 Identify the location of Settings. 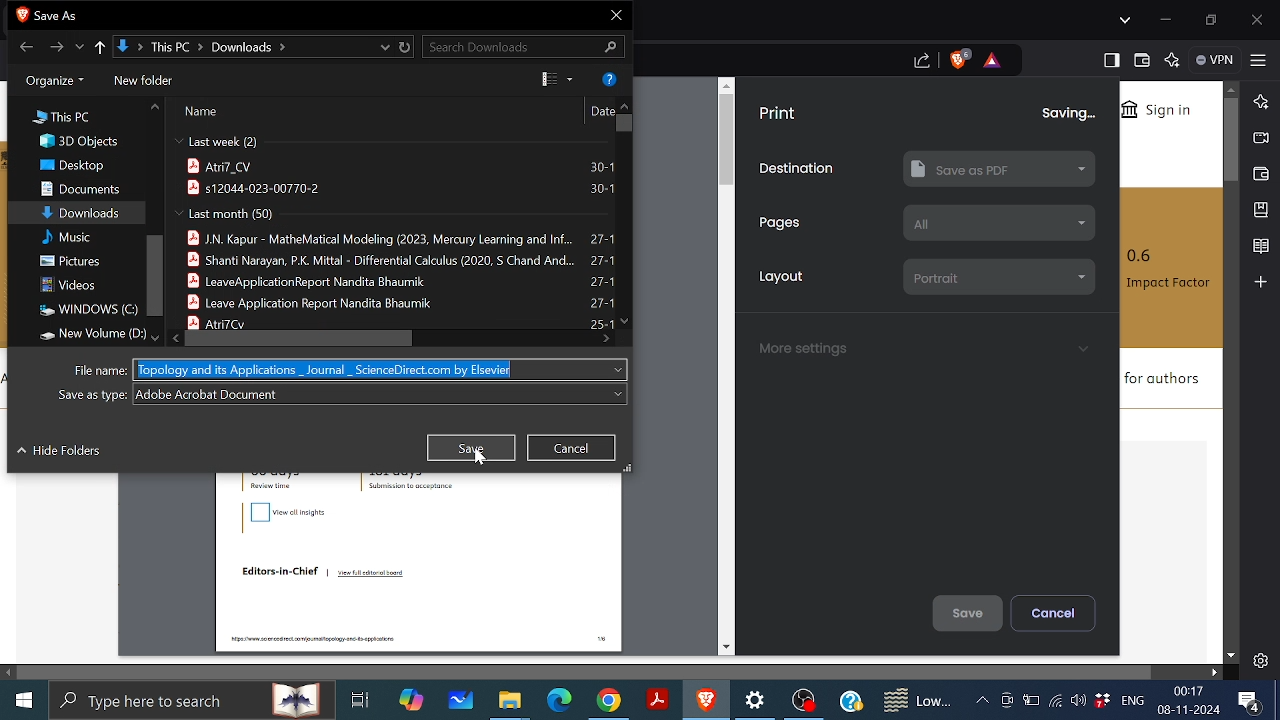
(1260, 661).